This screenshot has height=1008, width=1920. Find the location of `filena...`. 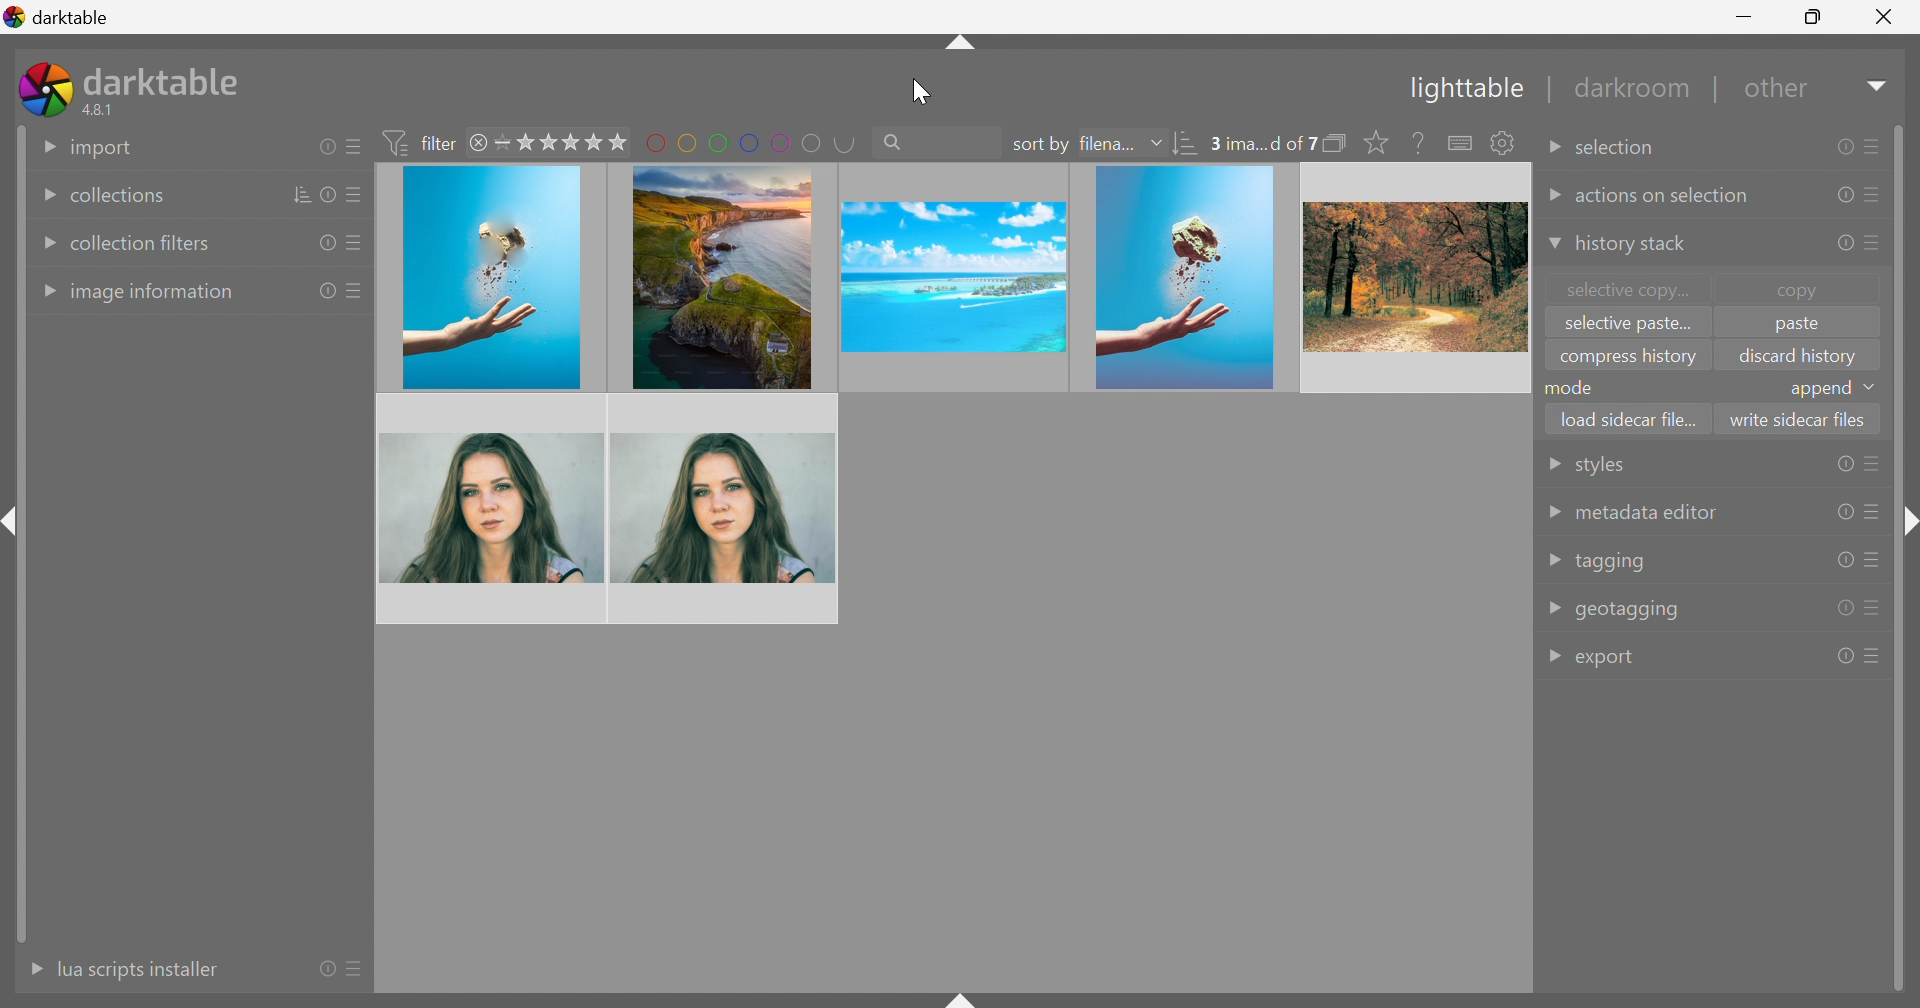

filena... is located at coordinates (1105, 145).